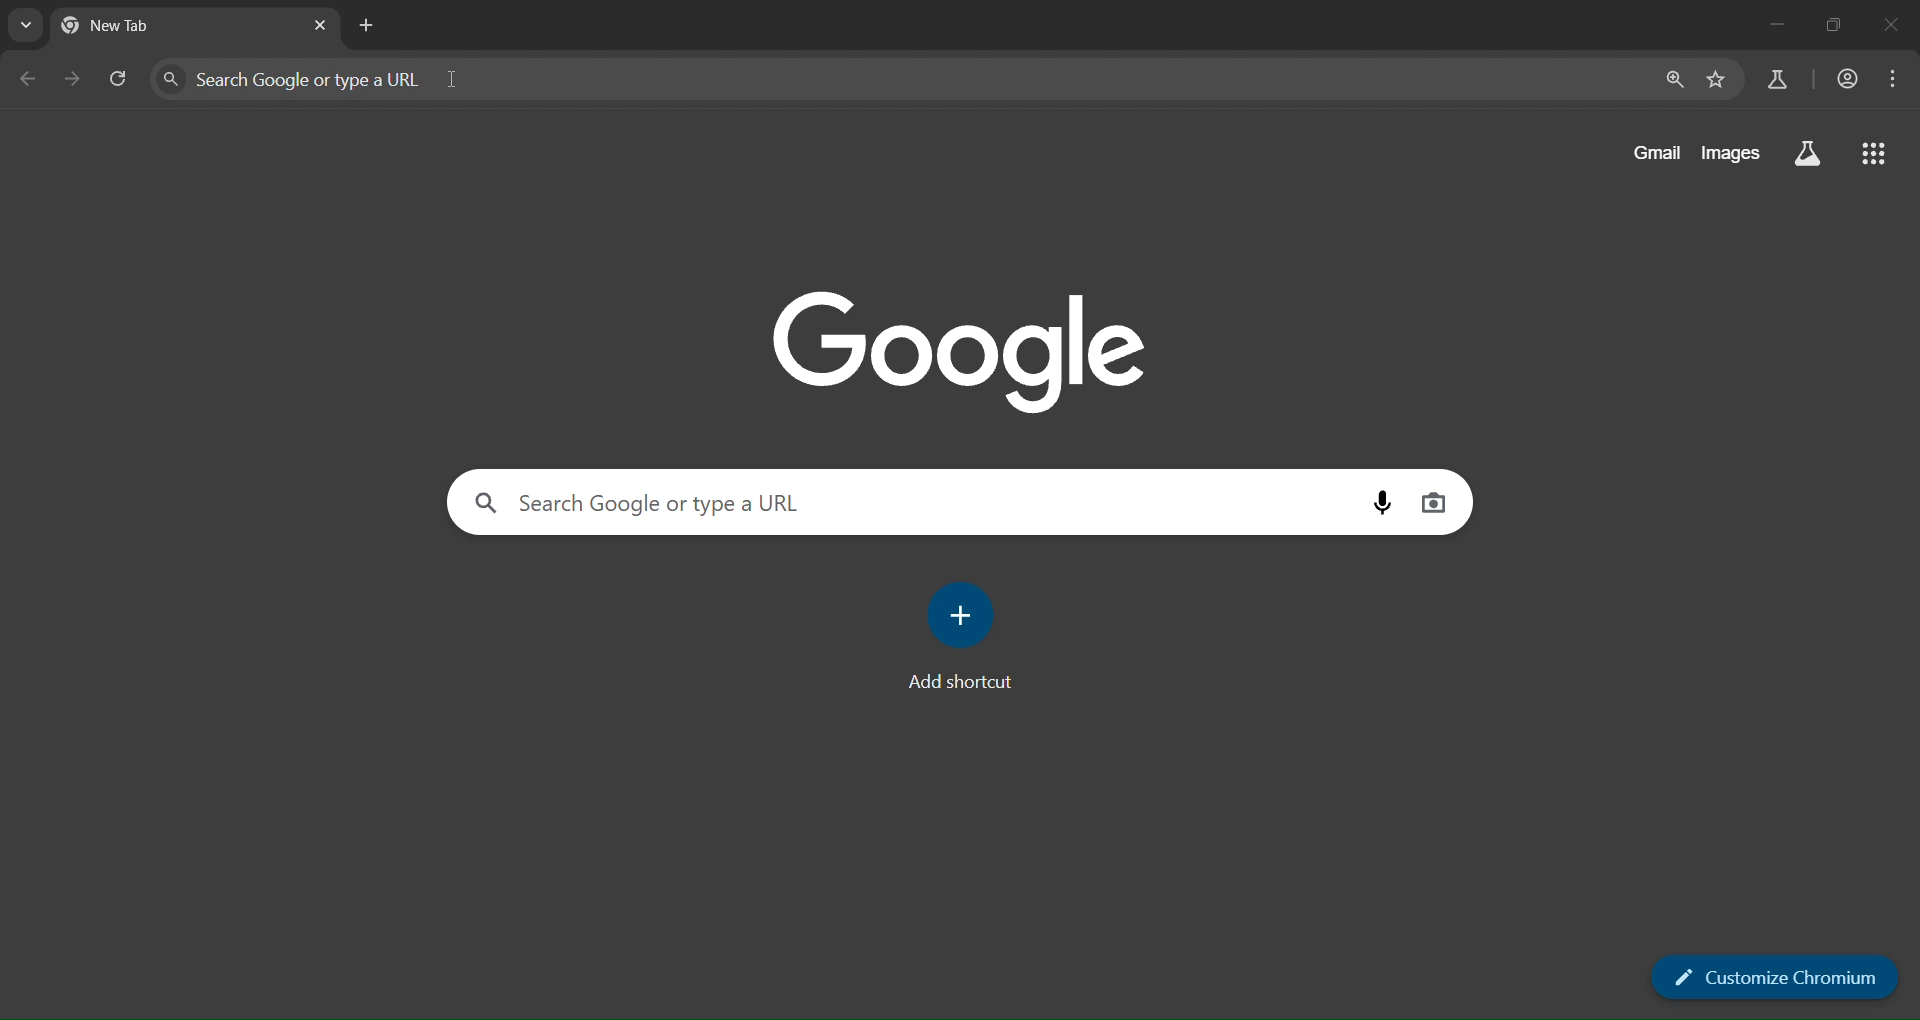  What do you see at coordinates (863, 79) in the screenshot?
I see `Search Google or type a URL` at bounding box center [863, 79].